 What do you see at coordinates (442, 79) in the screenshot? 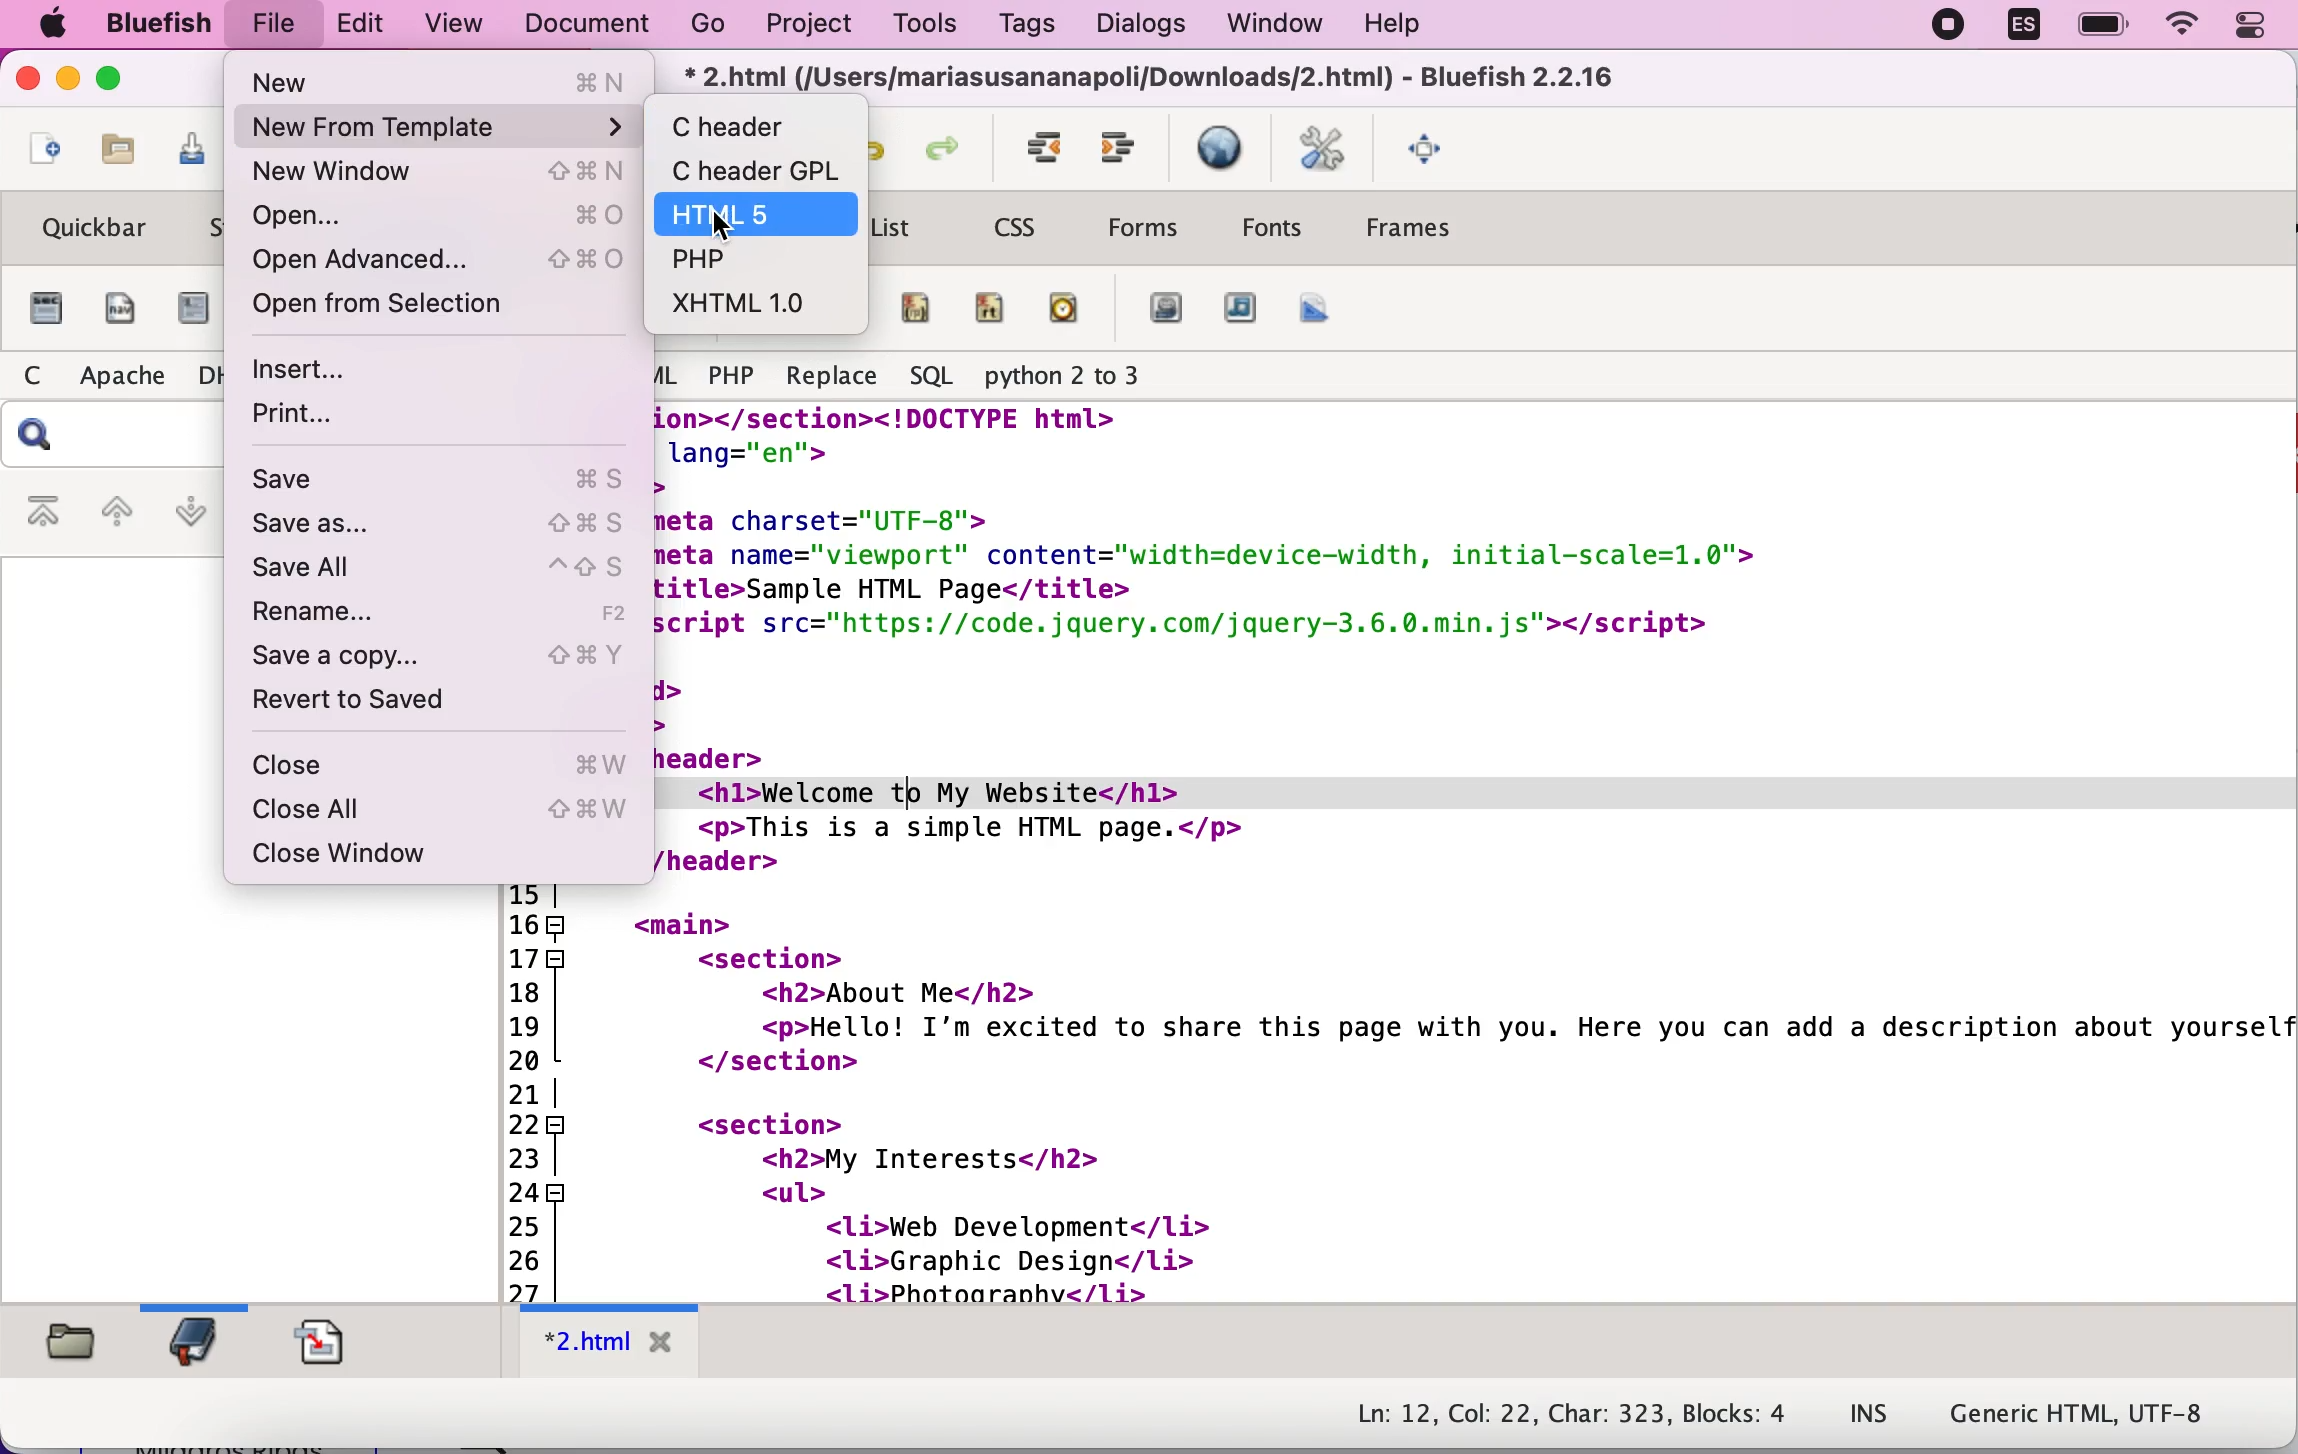
I see `new` at bounding box center [442, 79].